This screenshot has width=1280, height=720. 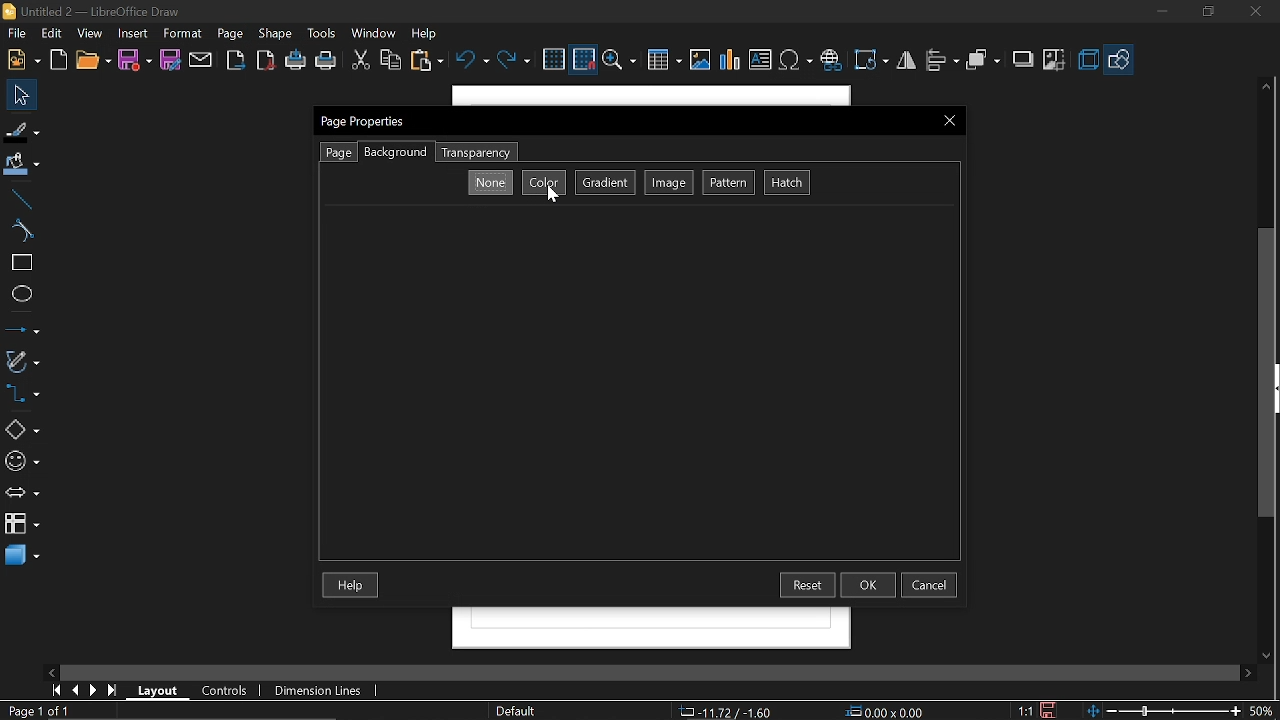 I want to click on Save, so click(x=134, y=61).